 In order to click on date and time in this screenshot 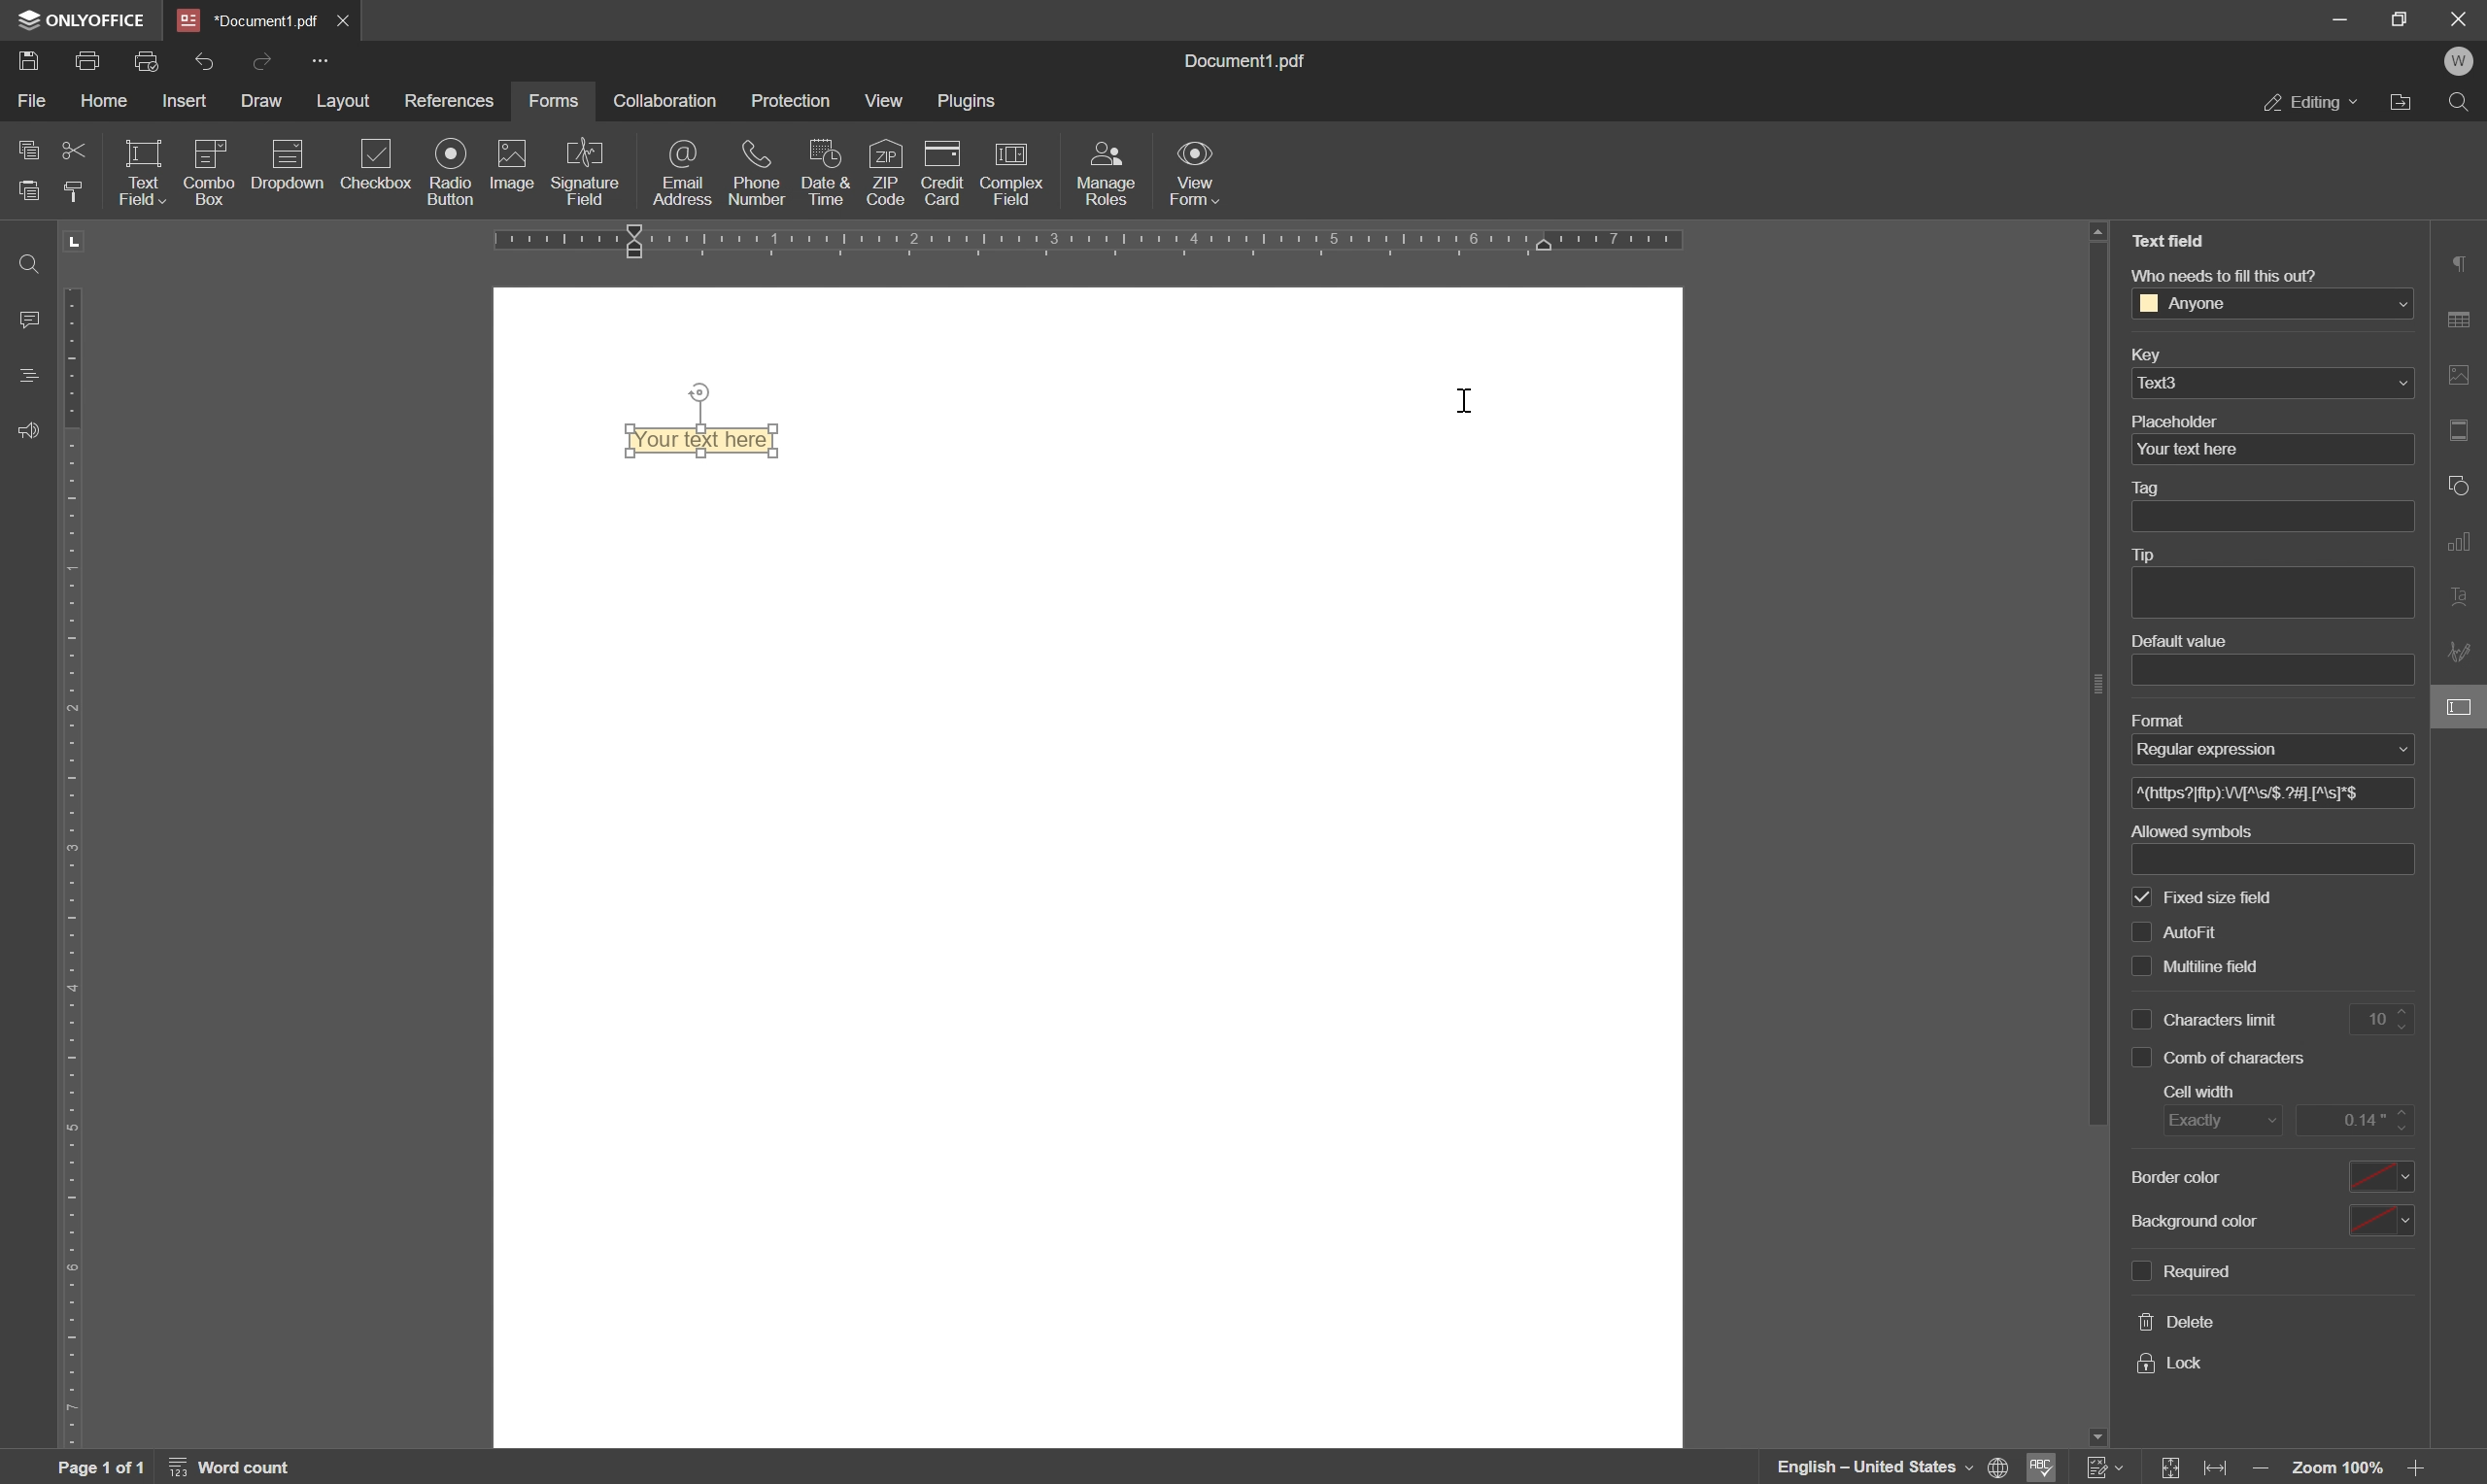, I will do `click(825, 173)`.